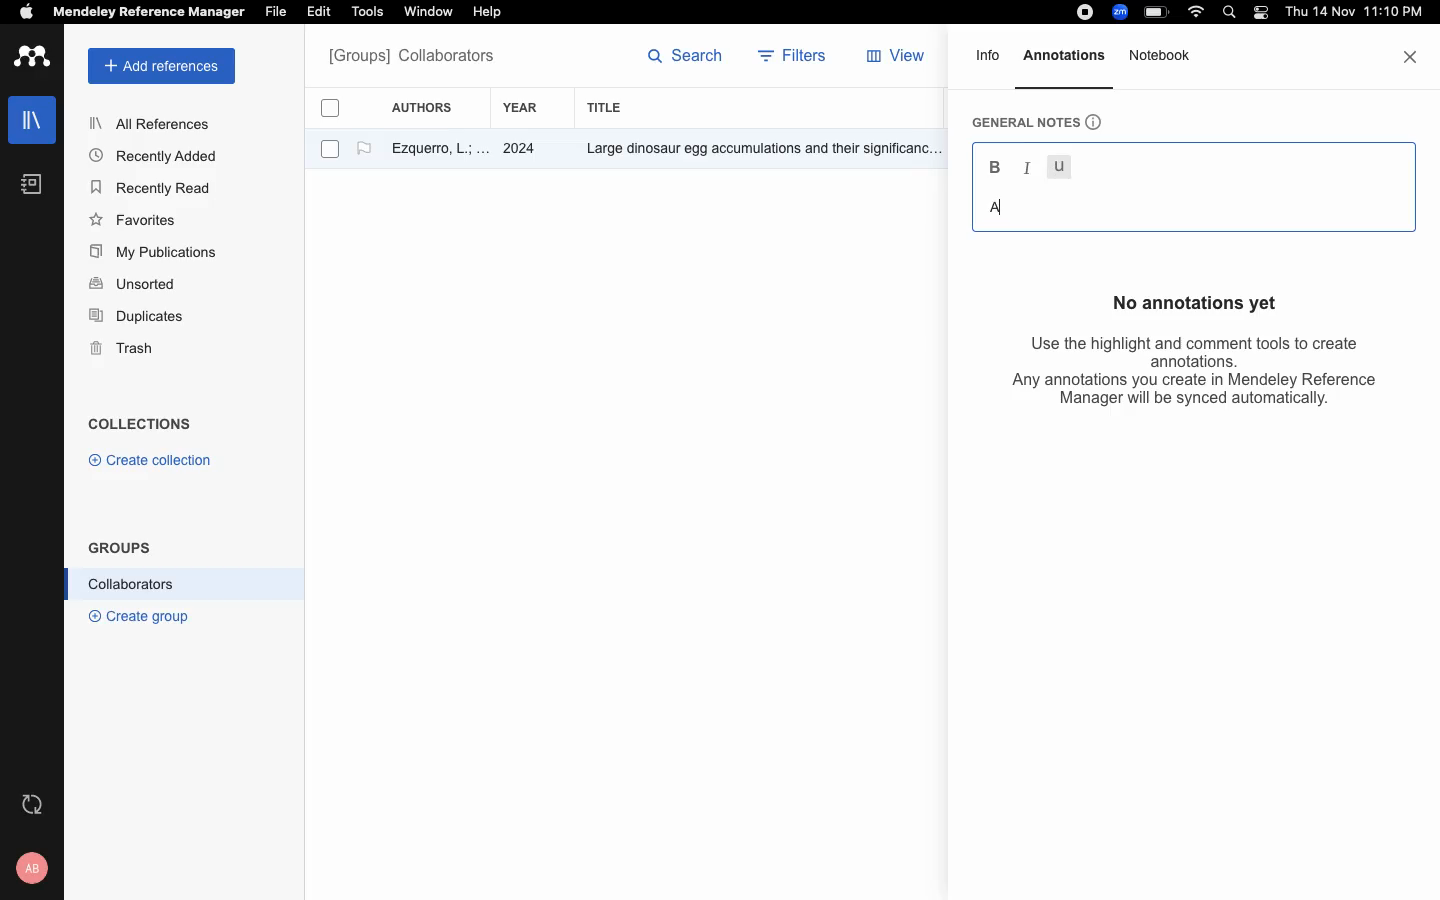 The height and width of the screenshot is (900, 1440). What do you see at coordinates (1067, 55) in the screenshot?
I see `annotations` at bounding box center [1067, 55].